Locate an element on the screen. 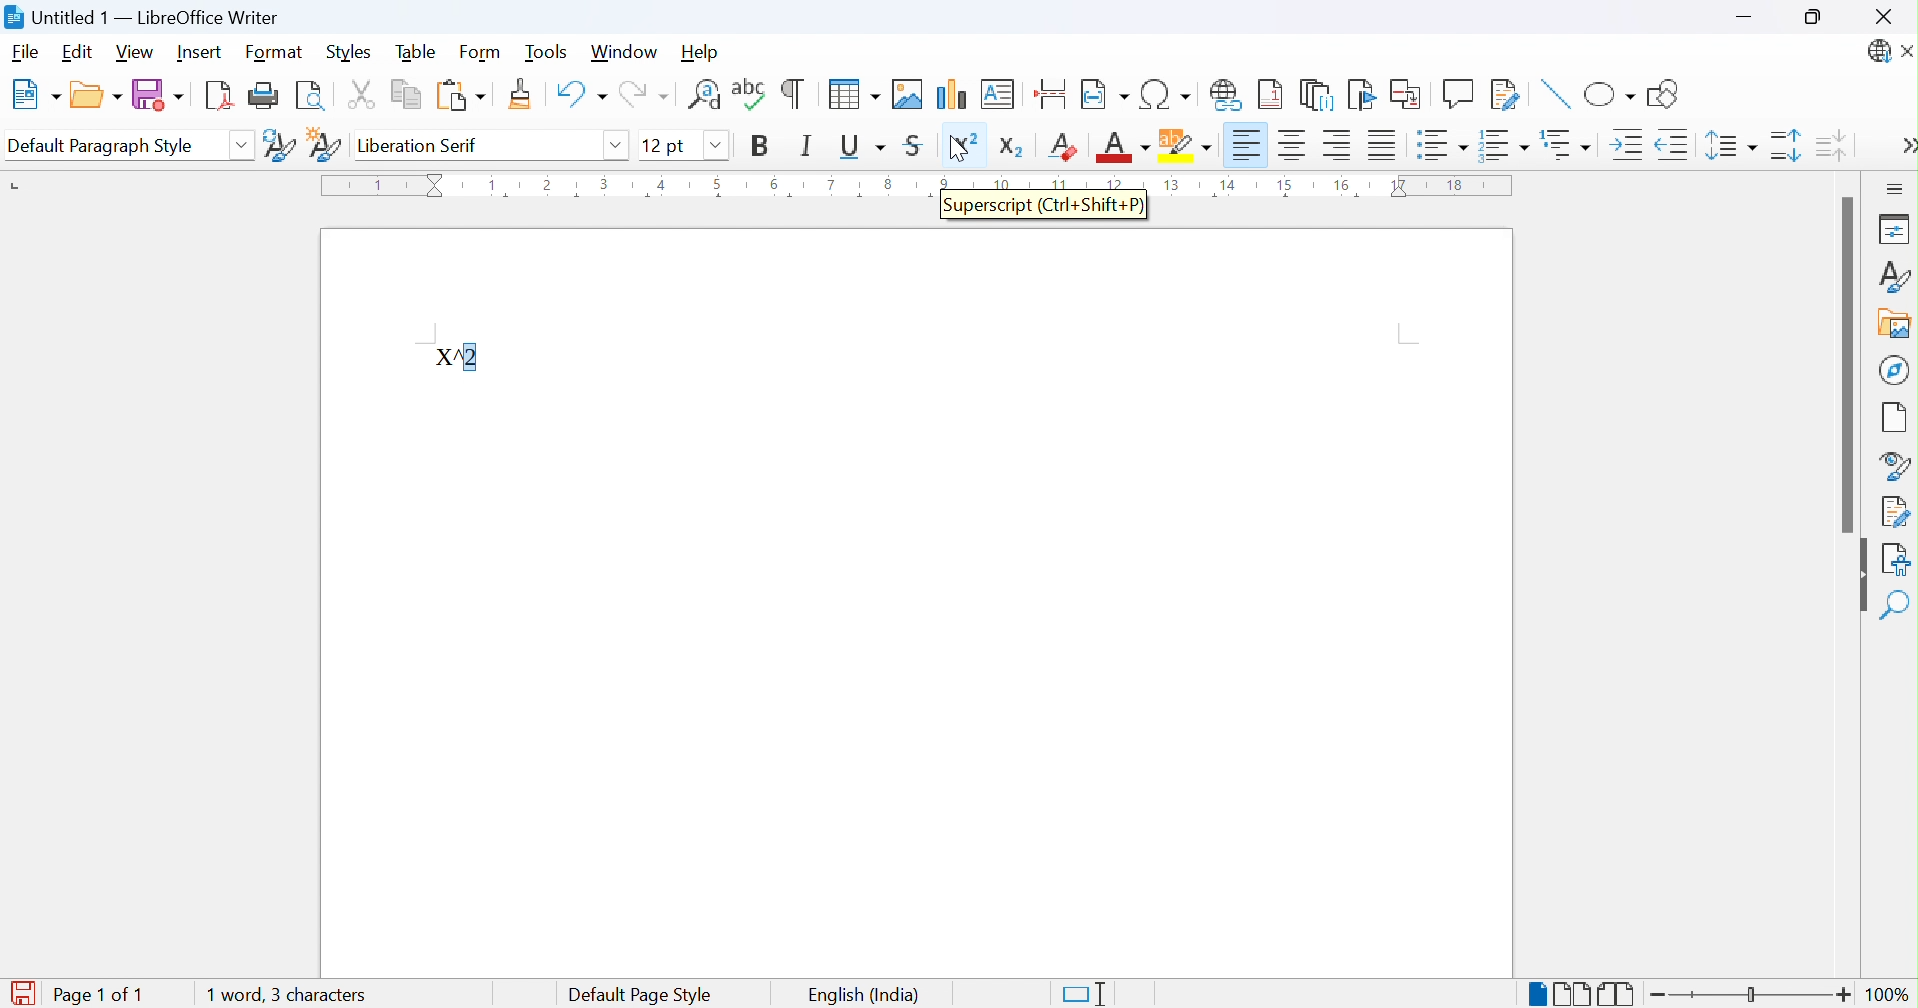  Untitled 1 - LibreOffice Writer is located at coordinates (144, 16).